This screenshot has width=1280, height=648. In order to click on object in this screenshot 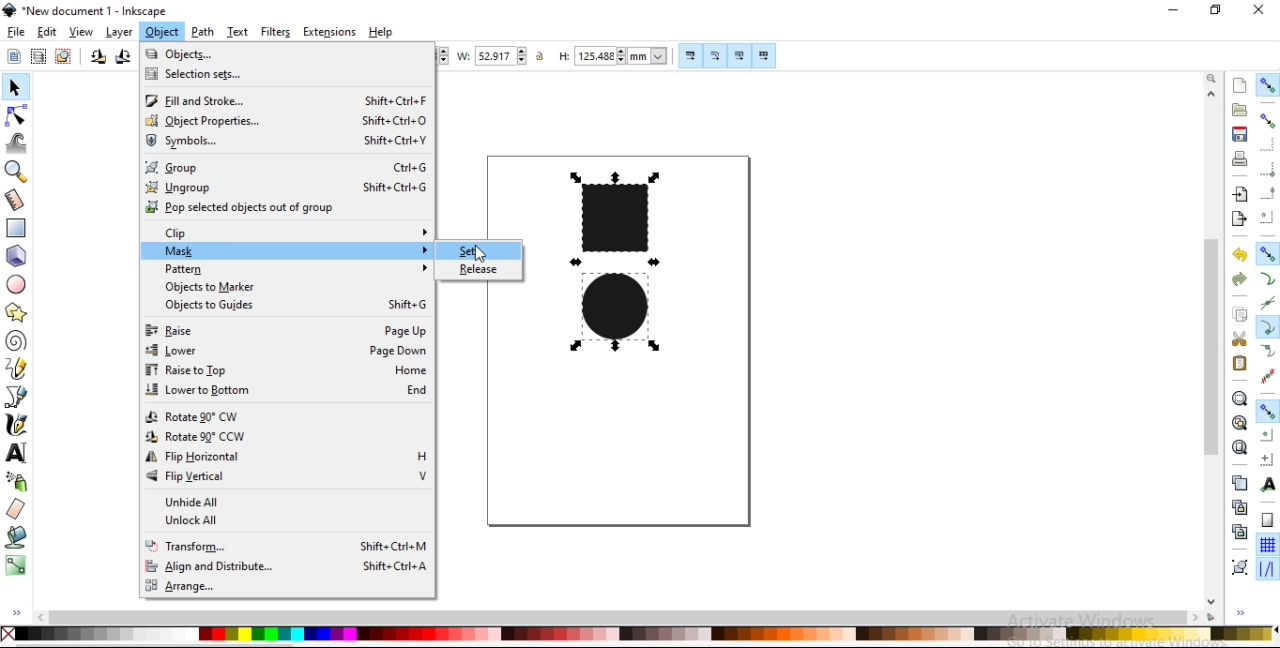, I will do `click(162, 32)`.